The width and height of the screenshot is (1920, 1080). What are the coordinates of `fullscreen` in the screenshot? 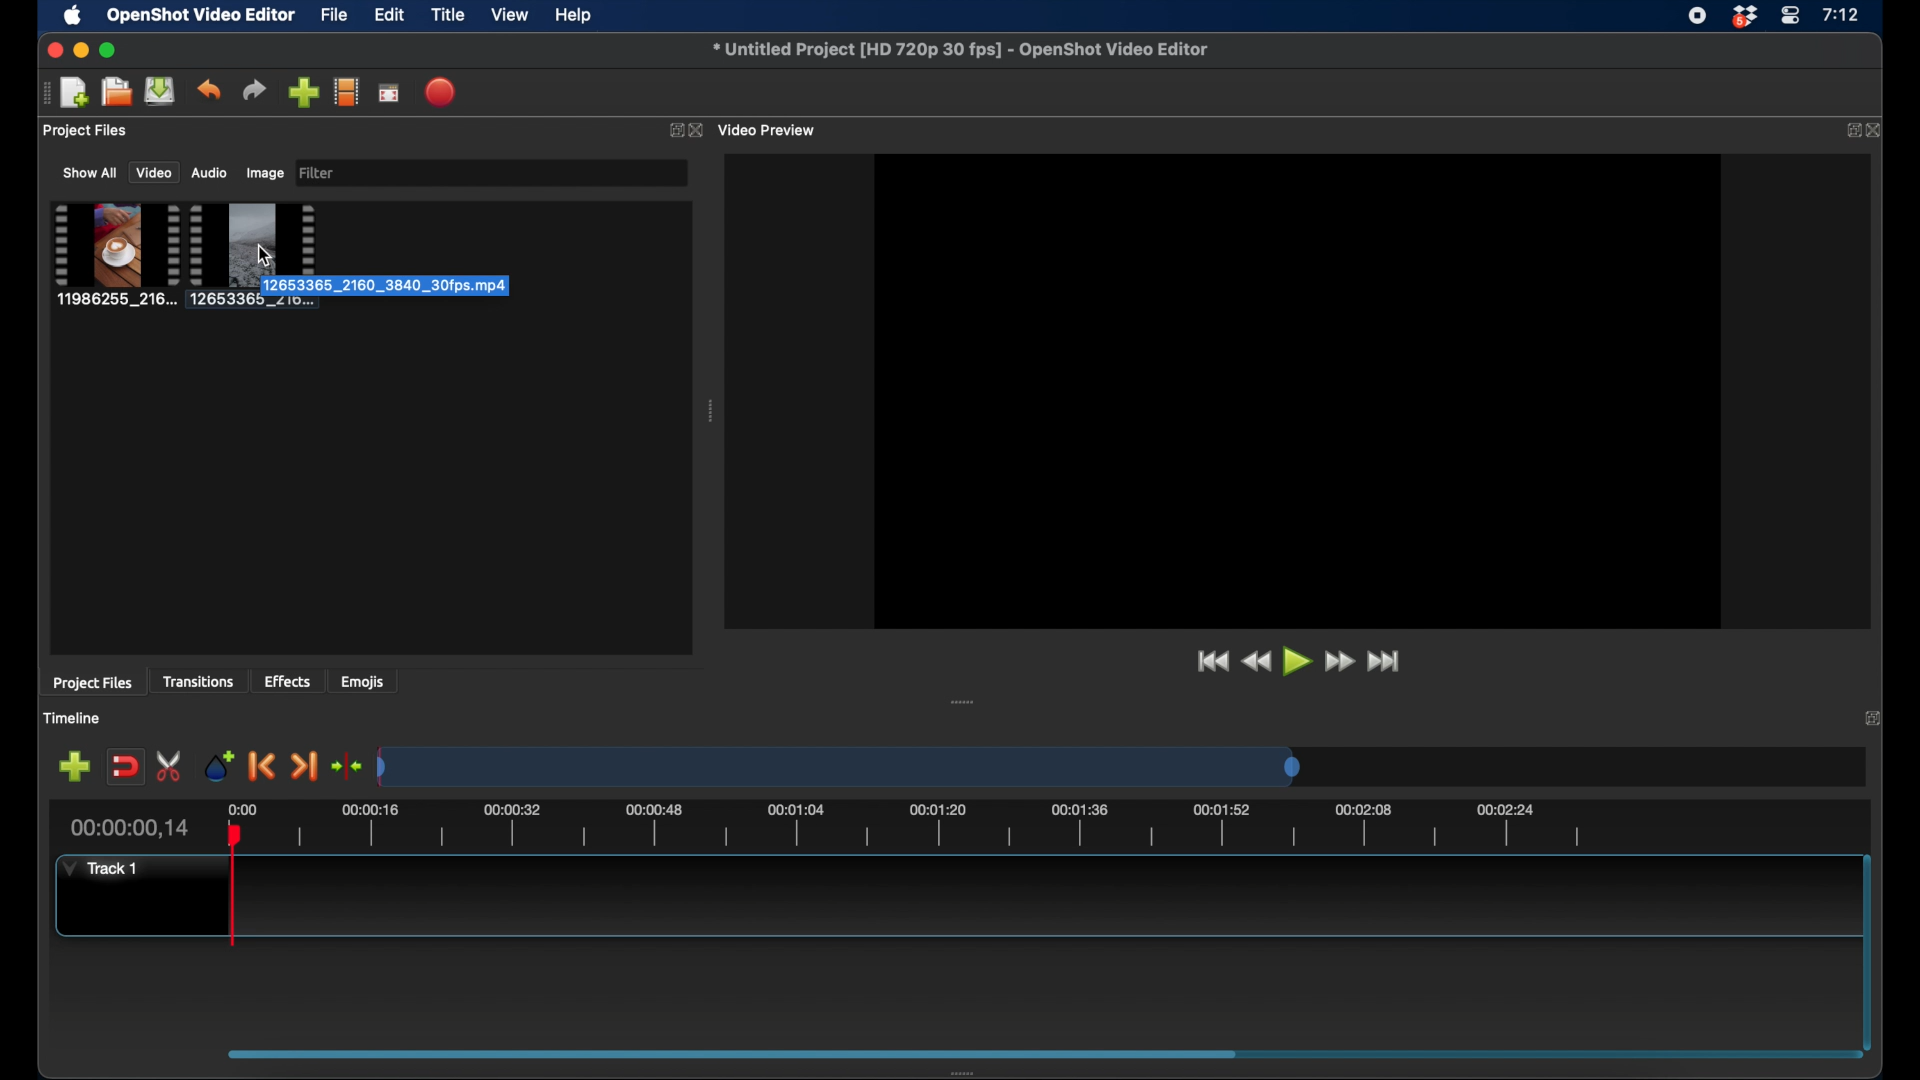 It's located at (390, 92).